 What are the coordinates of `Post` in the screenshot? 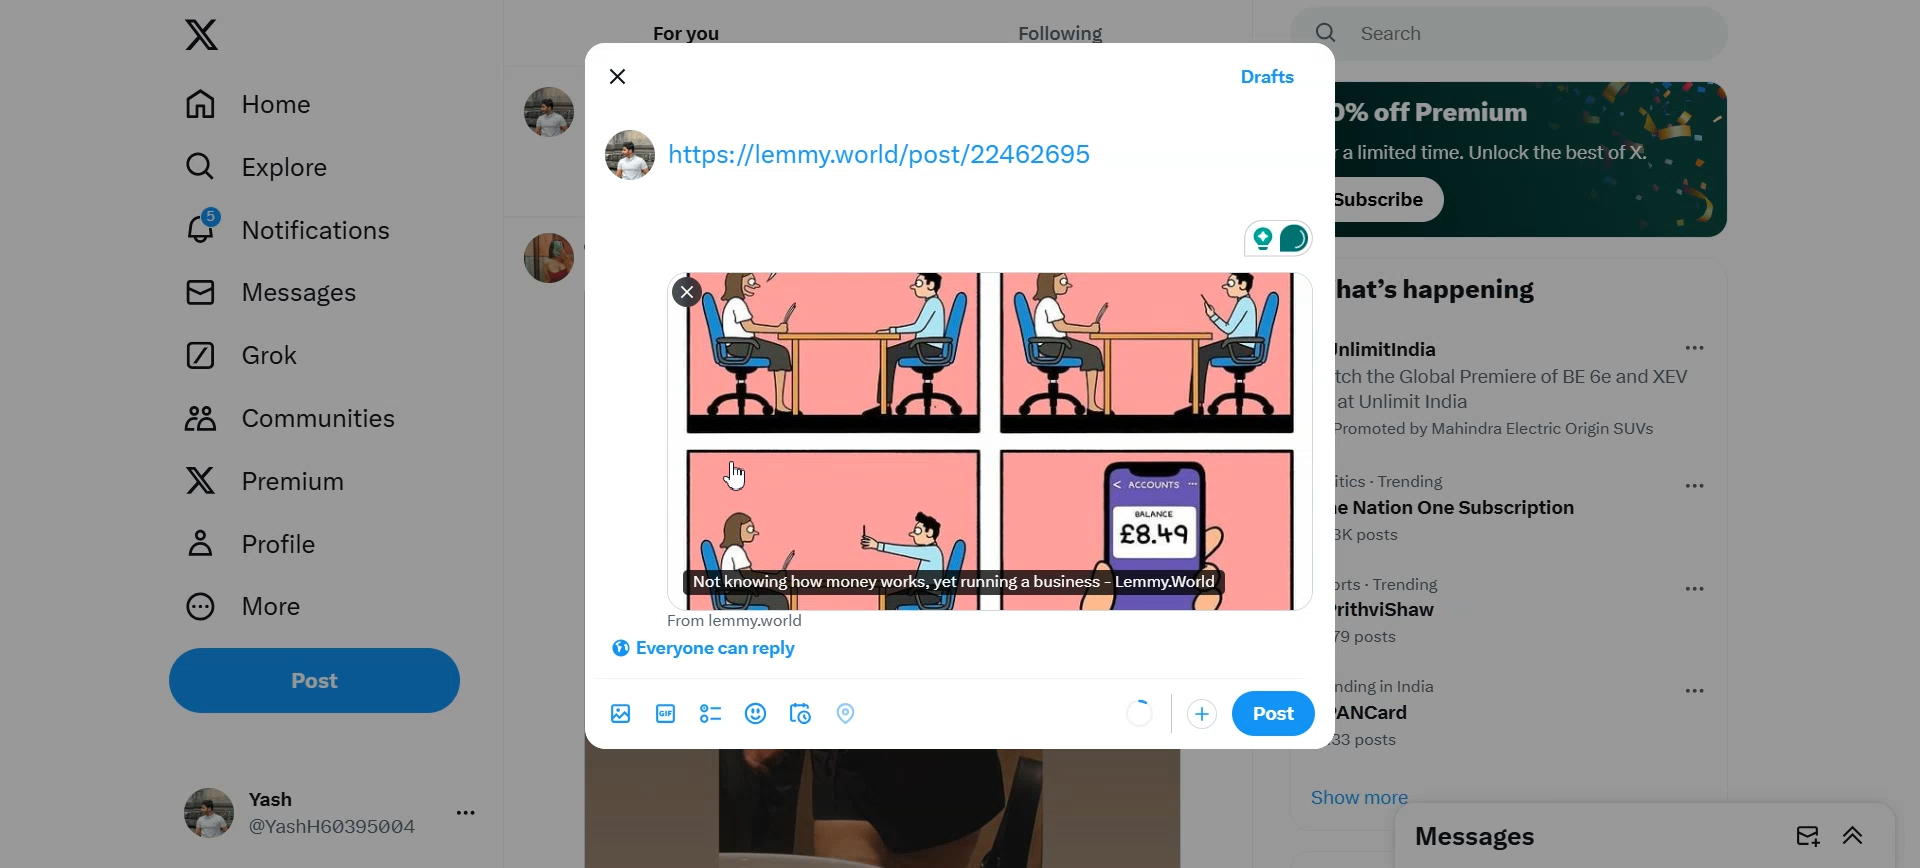 It's located at (1275, 714).